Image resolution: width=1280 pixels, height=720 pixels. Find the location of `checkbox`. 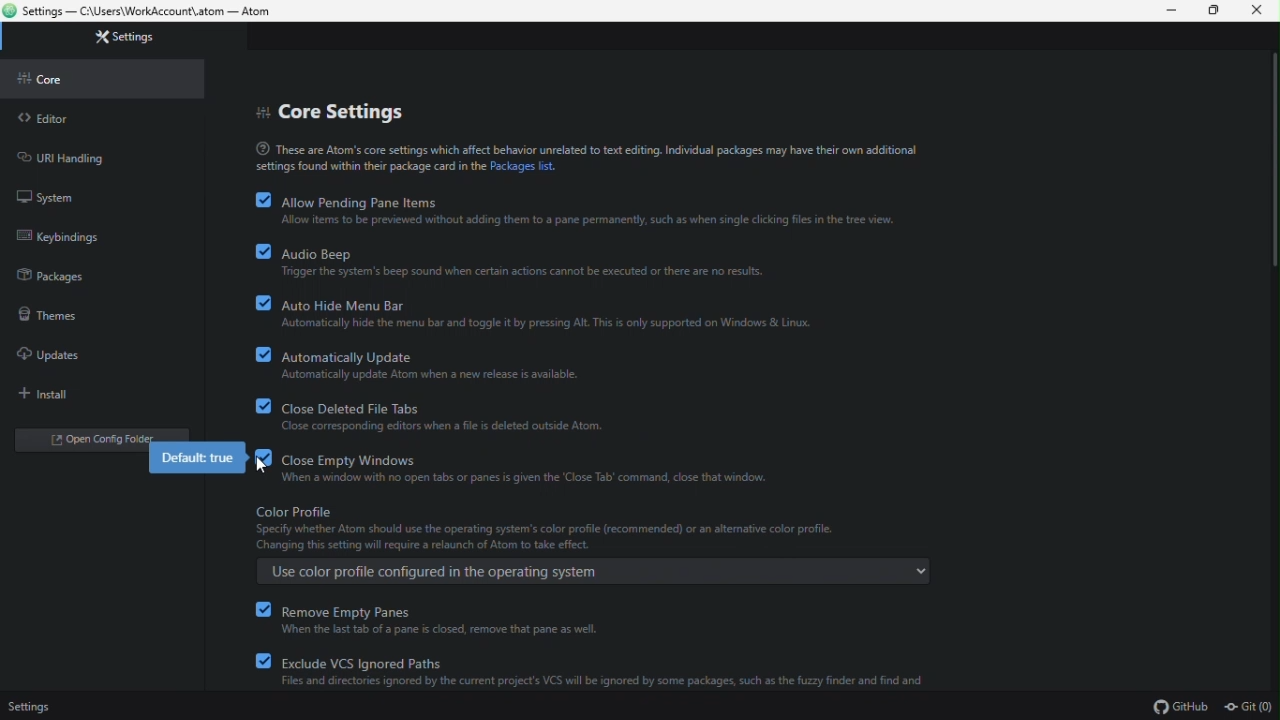

checkbox is located at coordinates (260, 253).